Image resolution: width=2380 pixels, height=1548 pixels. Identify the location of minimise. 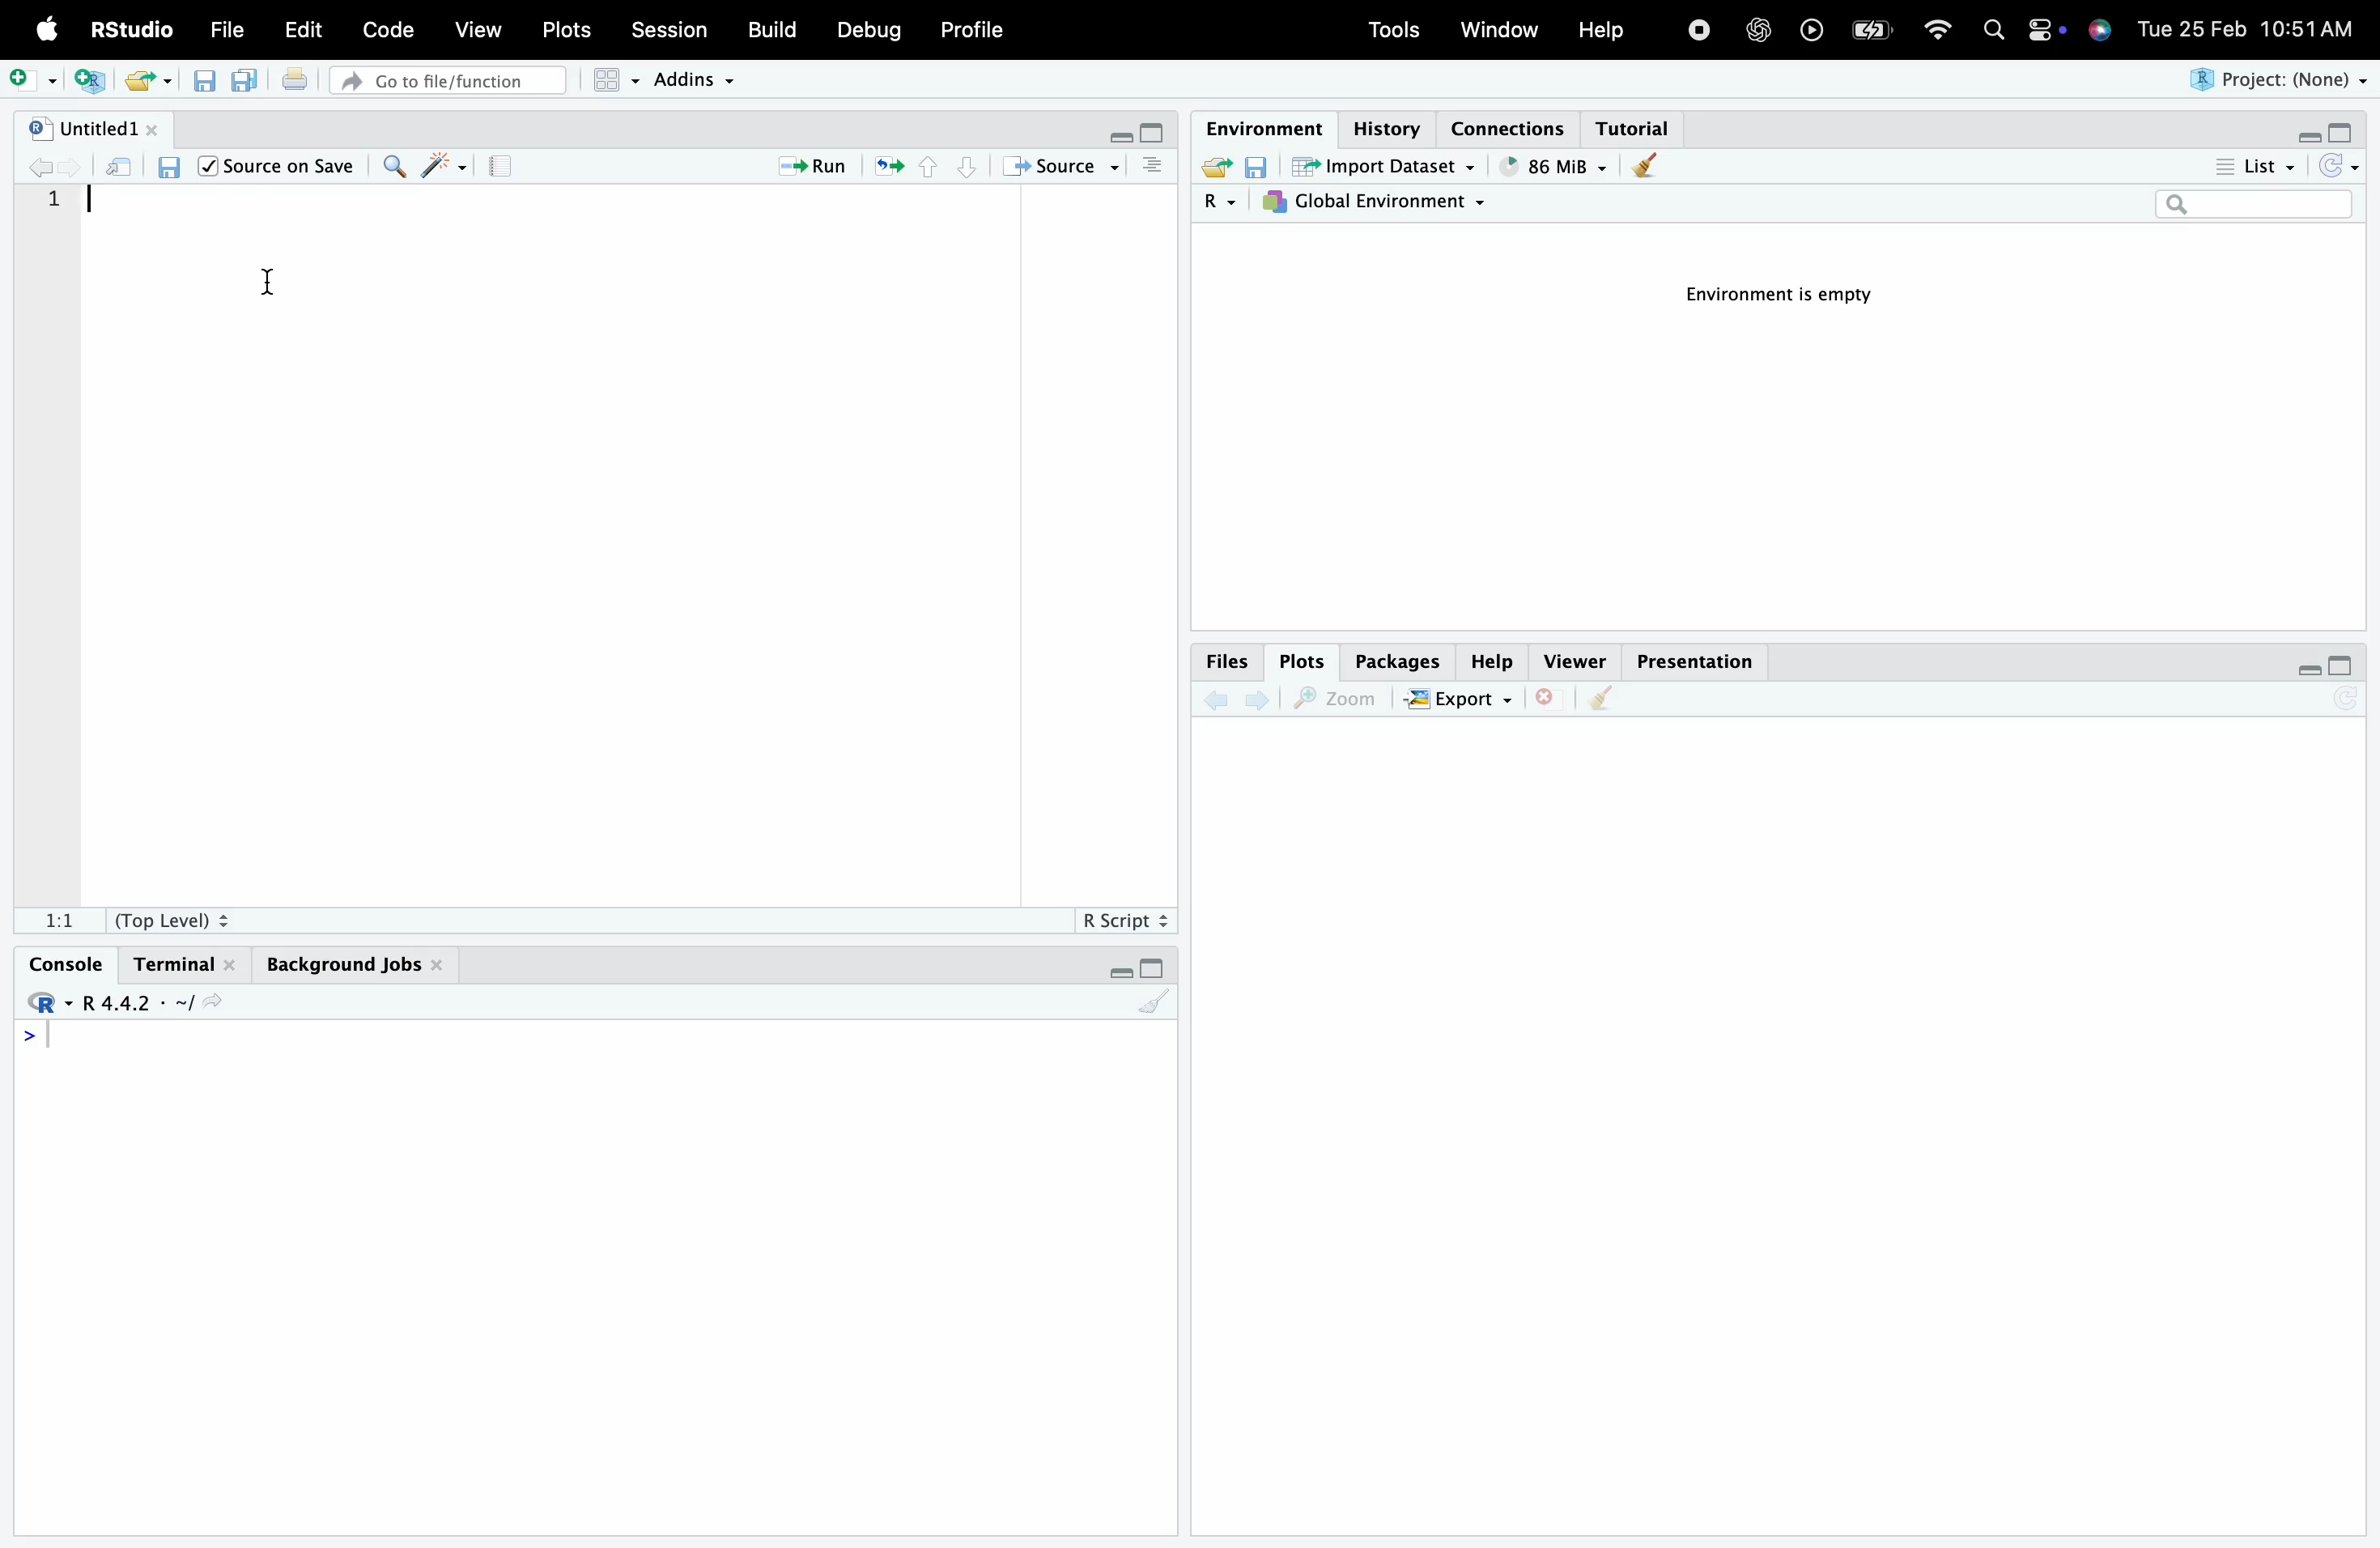
(2302, 669).